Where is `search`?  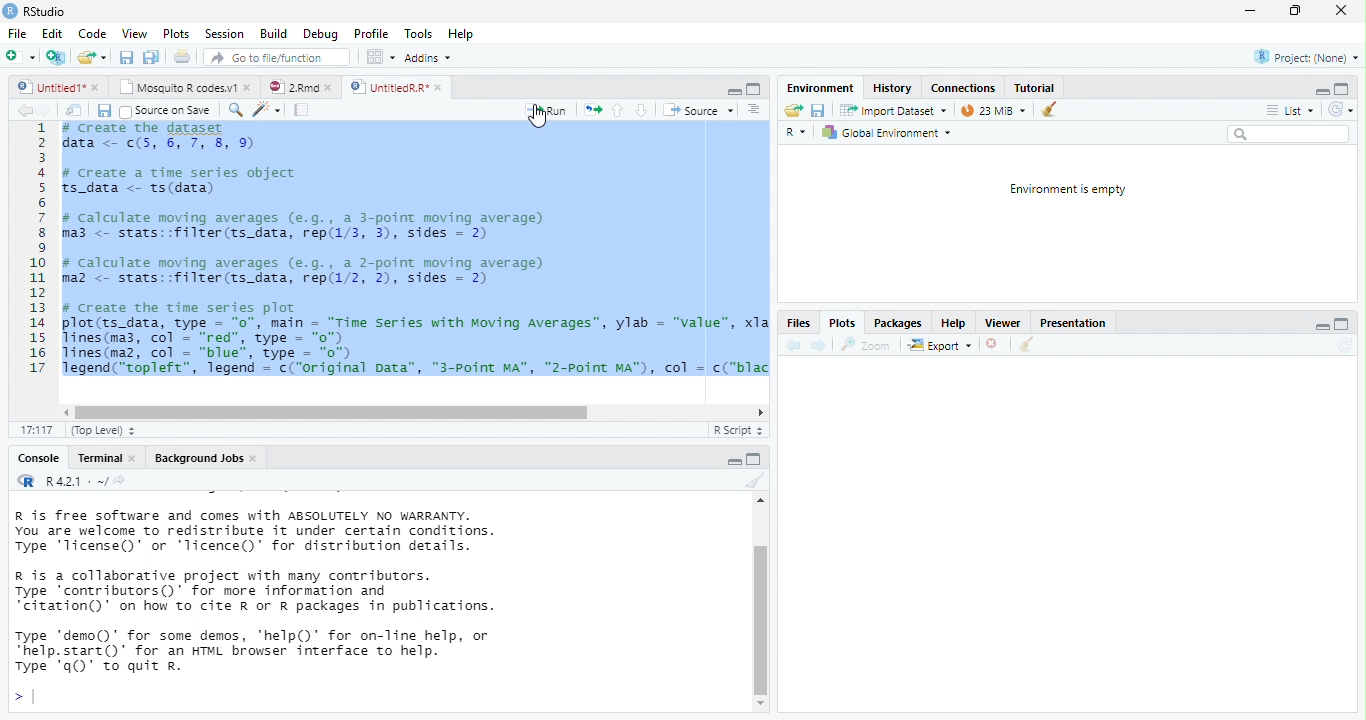
search is located at coordinates (1288, 134).